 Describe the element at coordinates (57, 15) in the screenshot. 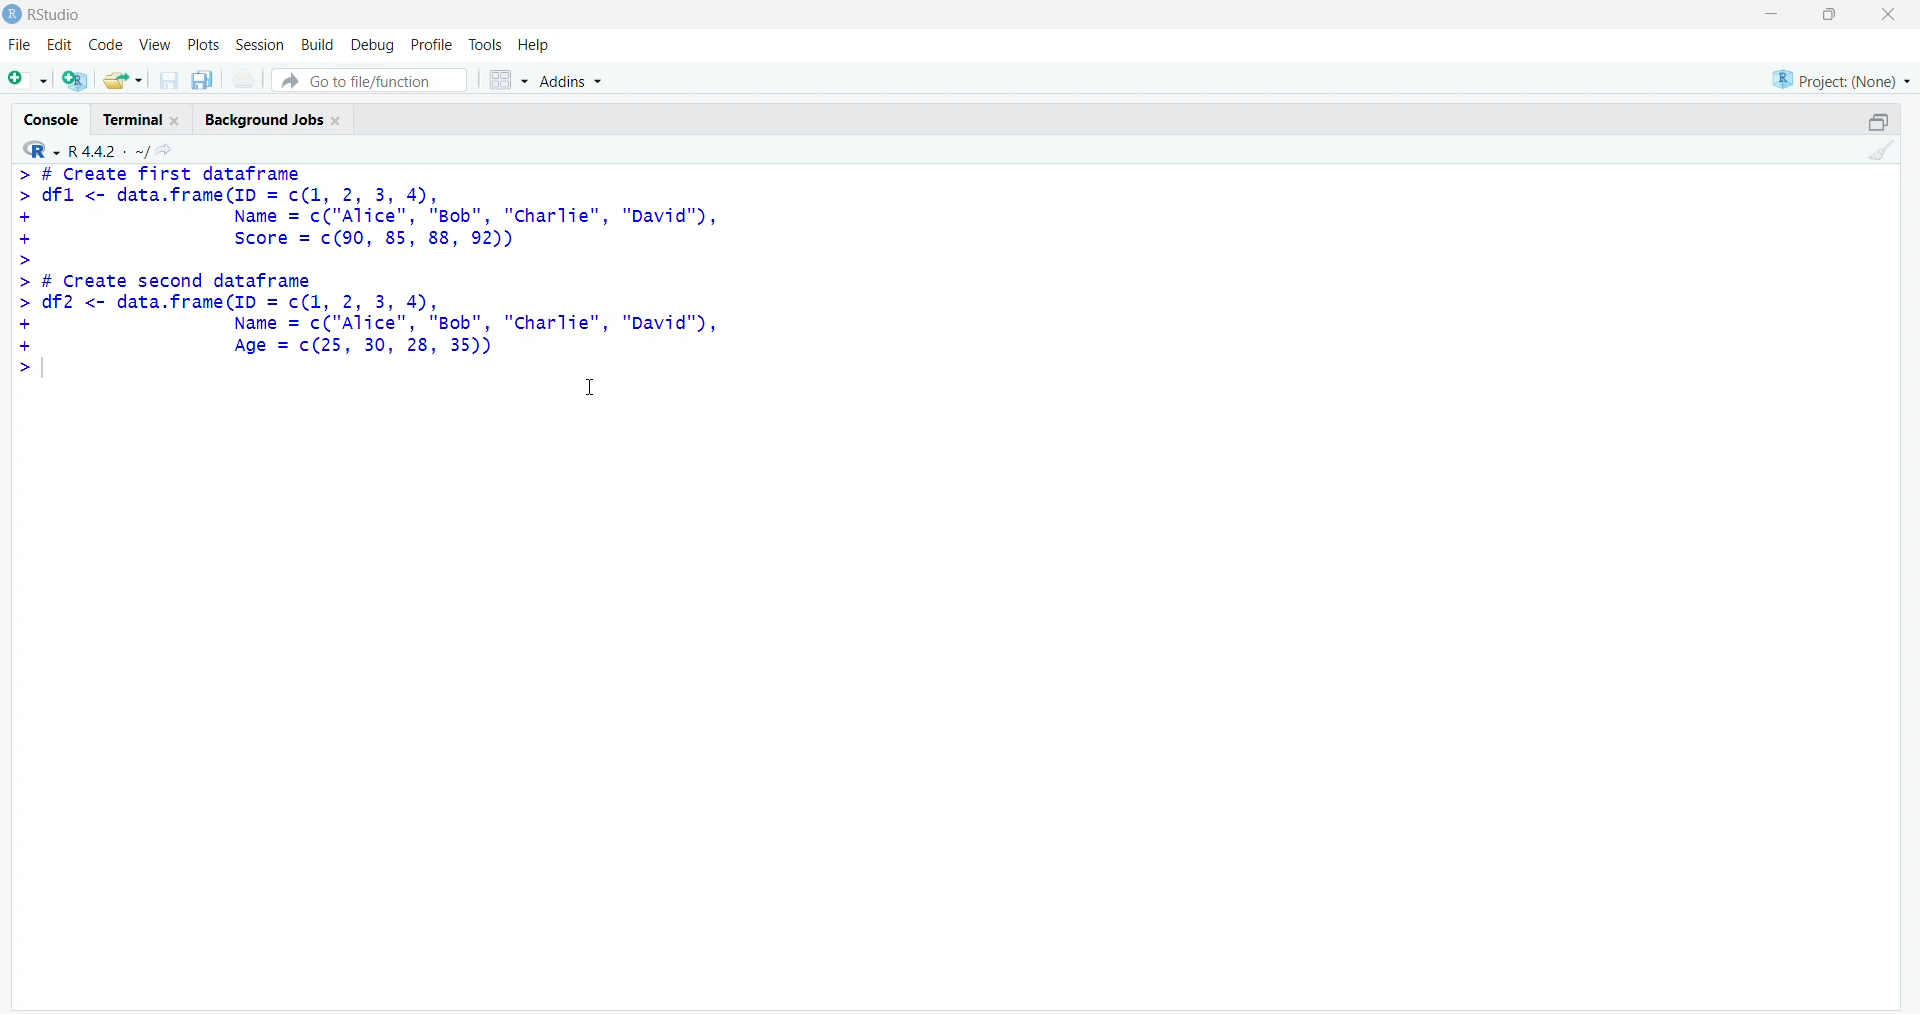

I see `RStudio` at that location.